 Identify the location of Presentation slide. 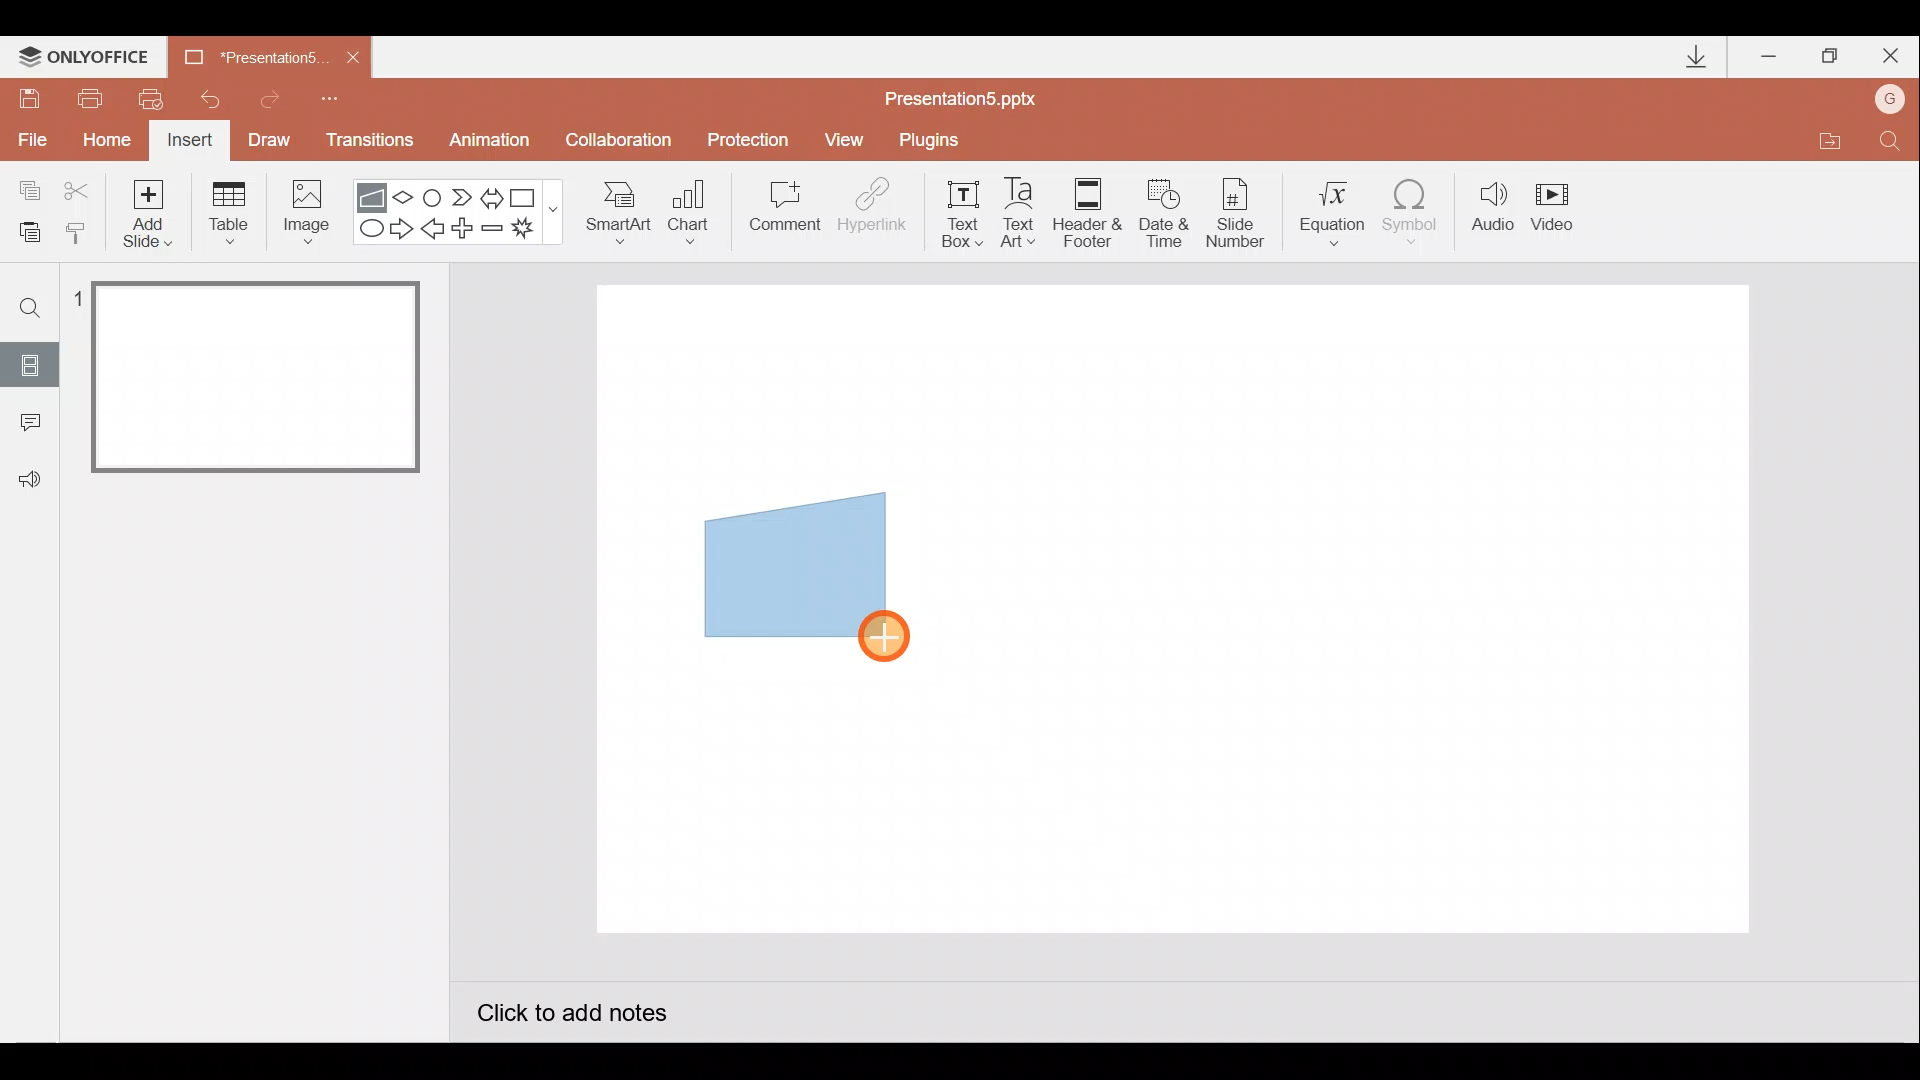
(1368, 608).